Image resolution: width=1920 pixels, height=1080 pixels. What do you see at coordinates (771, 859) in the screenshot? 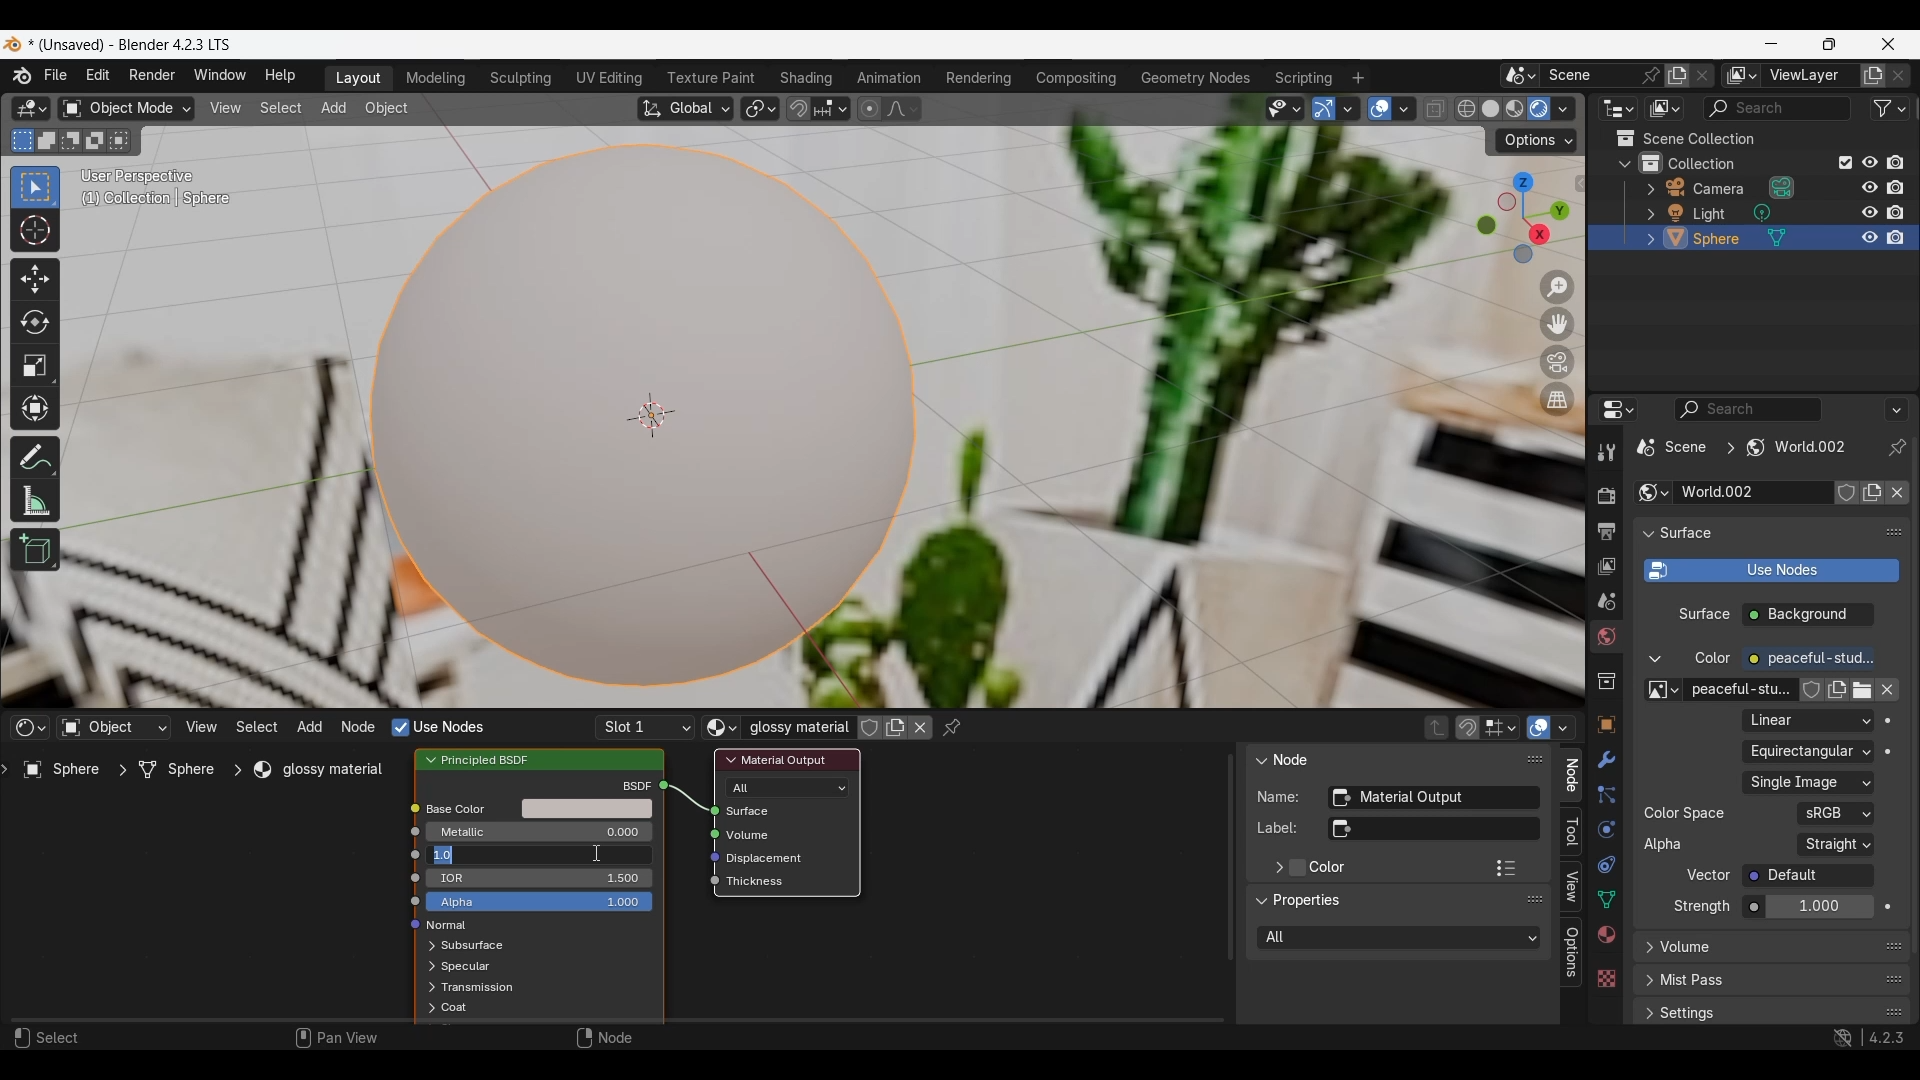
I see `Displacement` at bounding box center [771, 859].